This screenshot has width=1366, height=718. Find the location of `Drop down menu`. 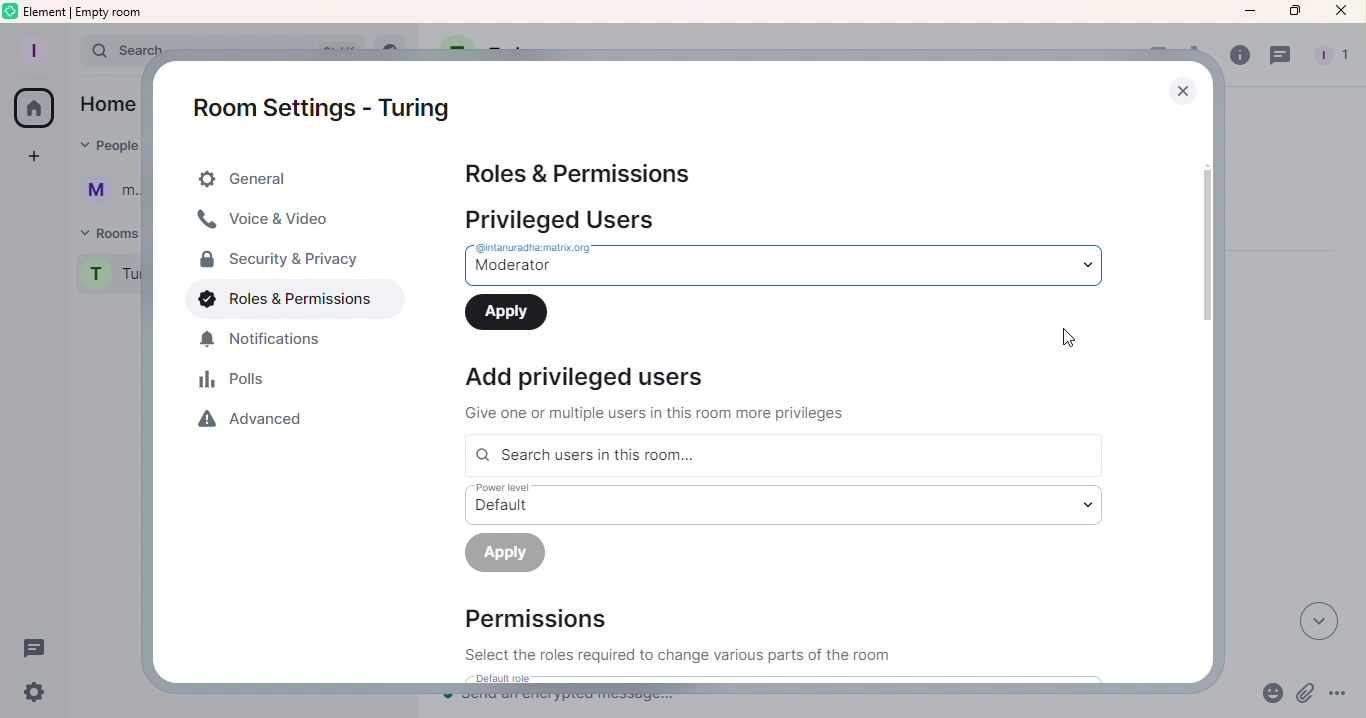

Drop down menu is located at coordinates (782, 264).